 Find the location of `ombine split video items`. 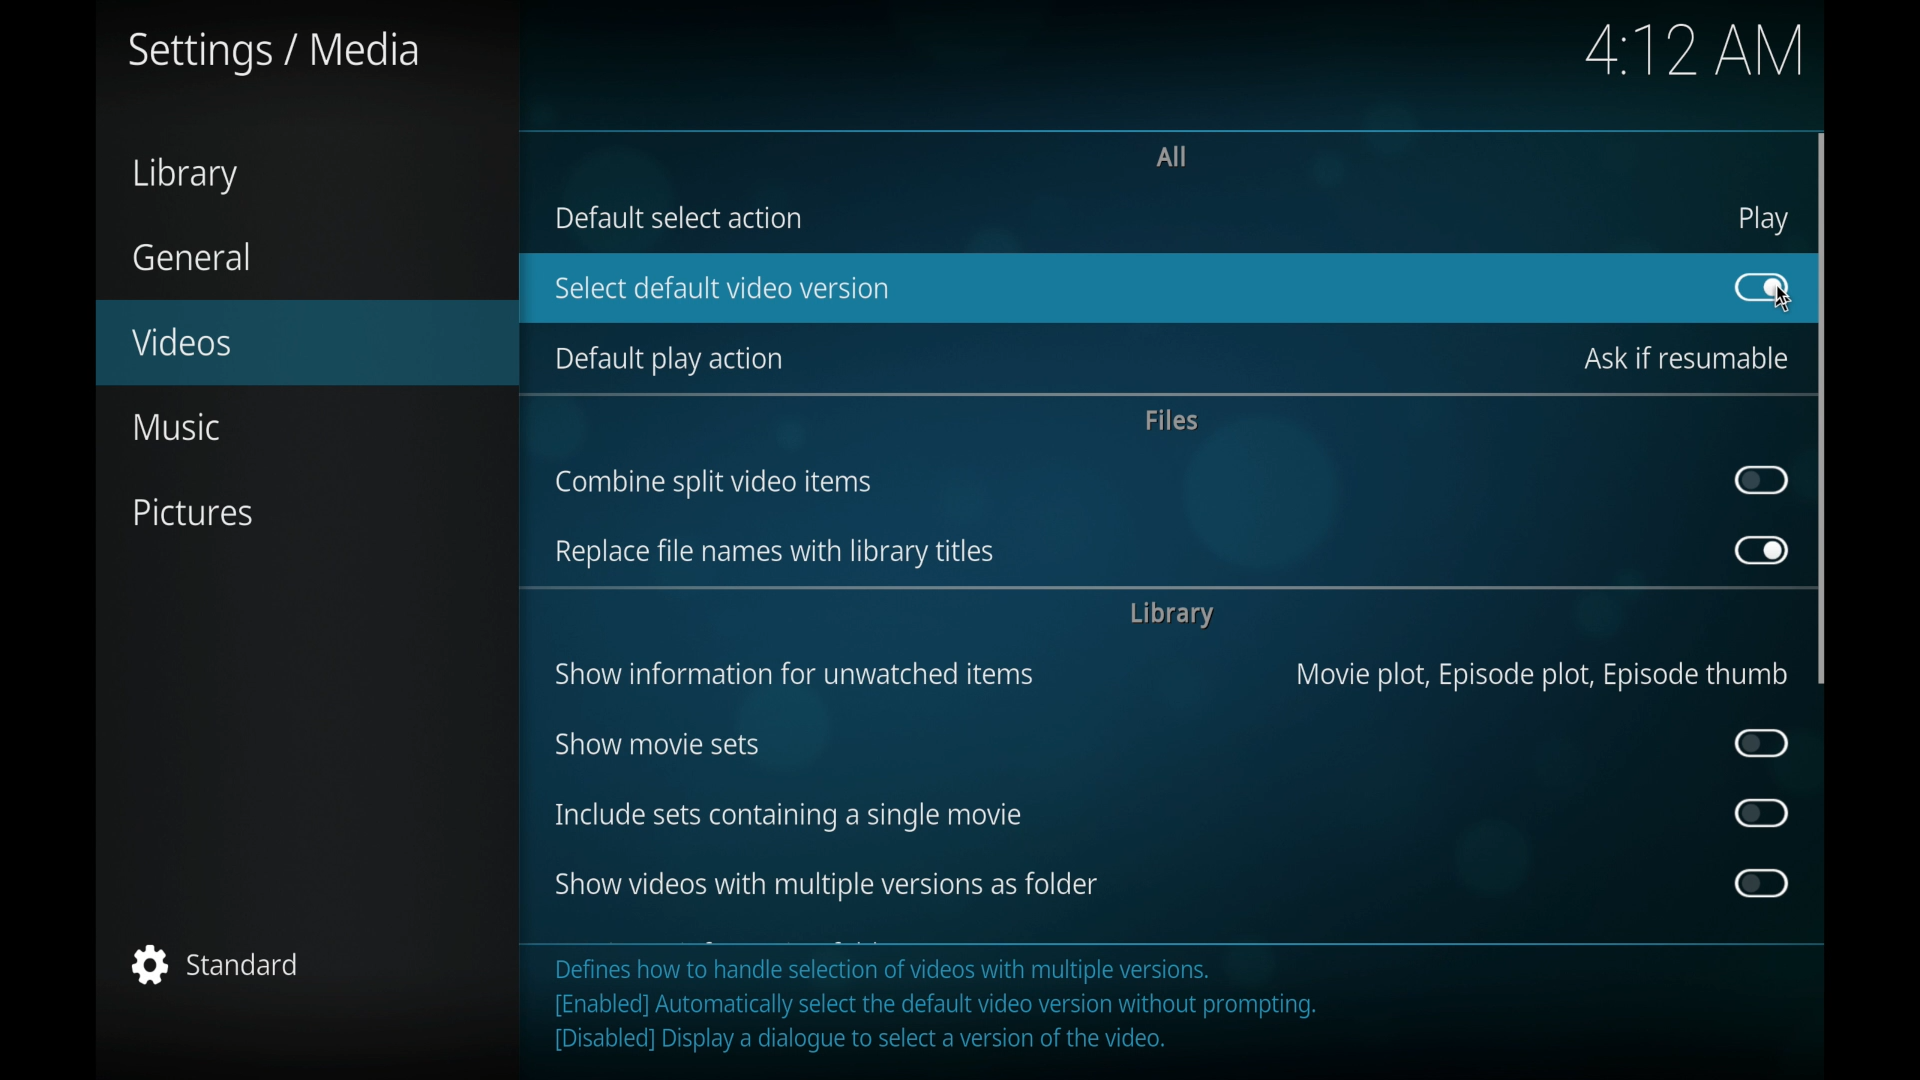

ombine split video items is located at coordinates (714, 484).